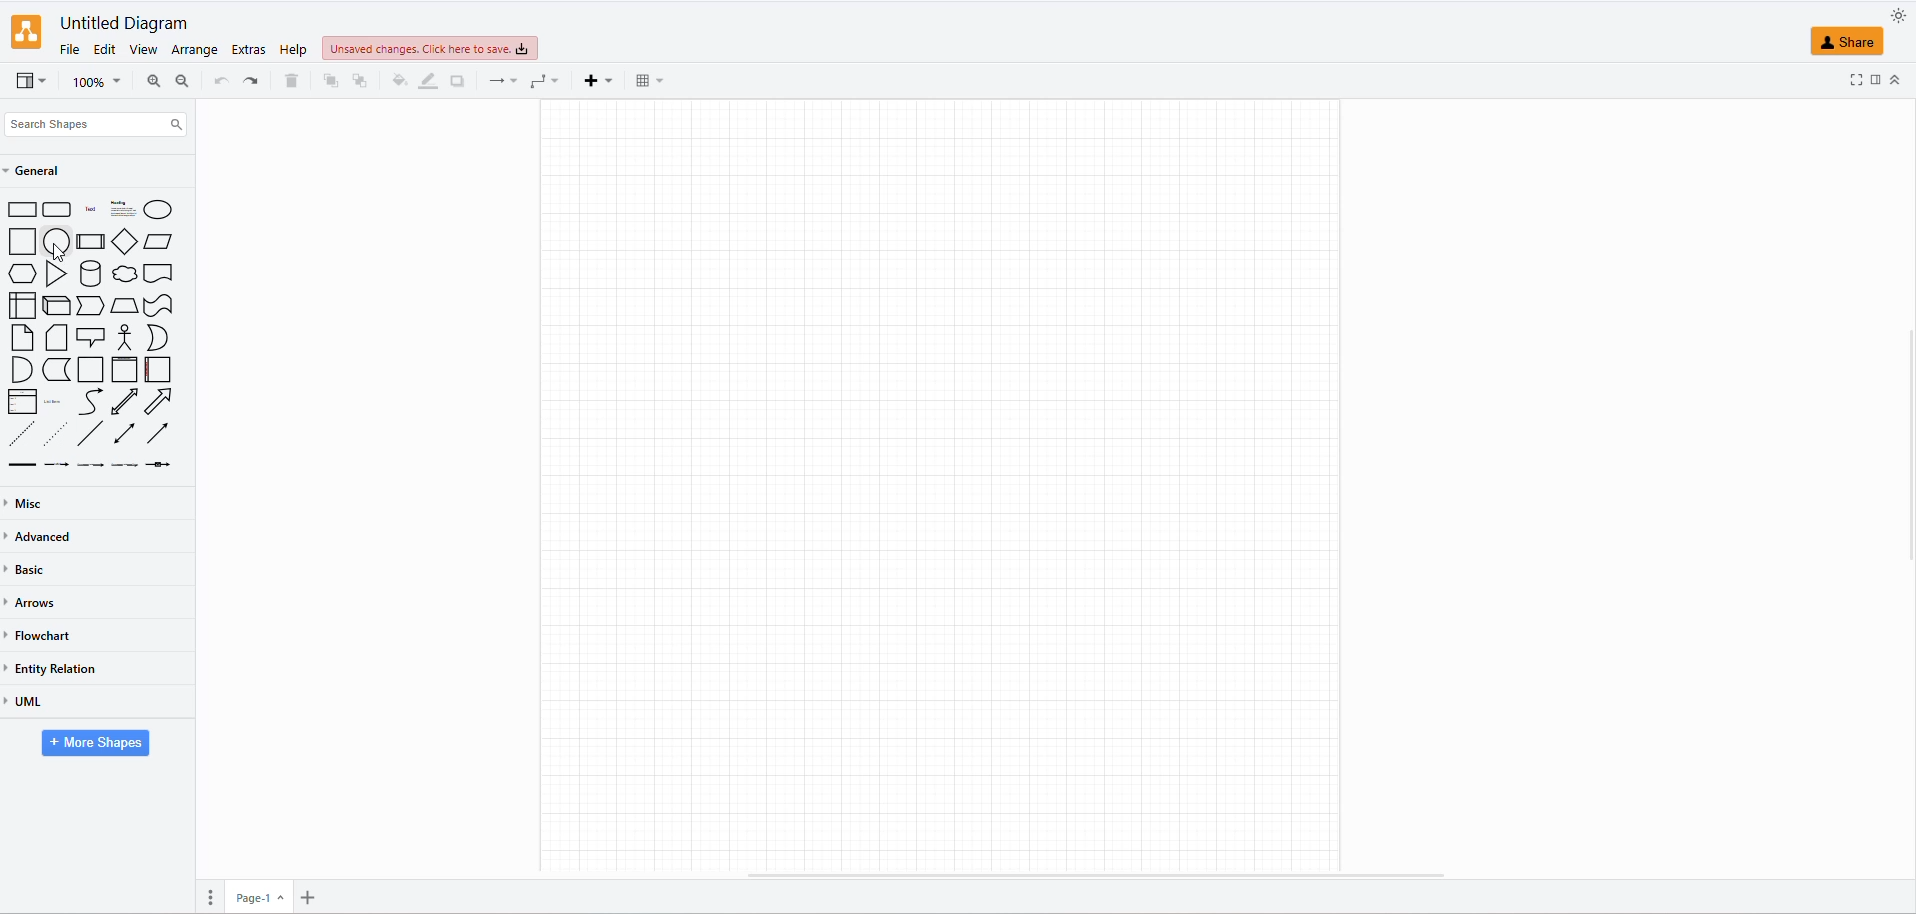 The width and height of the screenshot is (1916, 914). What do you see at coordinates (18, 241) in the screenshot?
I see `SQUARE` at bounding box center [18, 241].